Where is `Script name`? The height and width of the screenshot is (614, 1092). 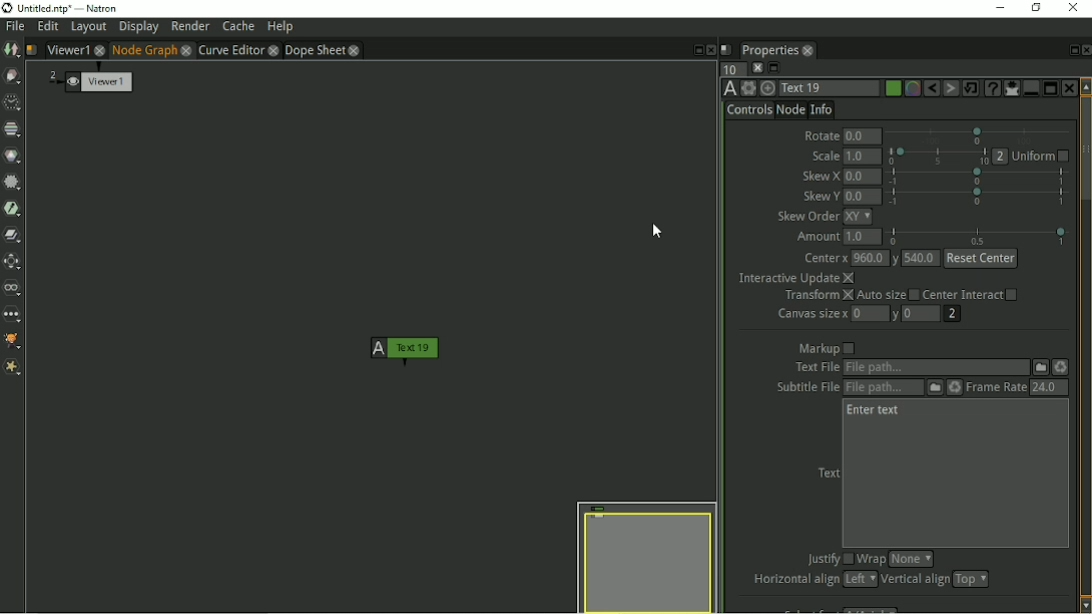 Script name is located at coordinates (726, 50).